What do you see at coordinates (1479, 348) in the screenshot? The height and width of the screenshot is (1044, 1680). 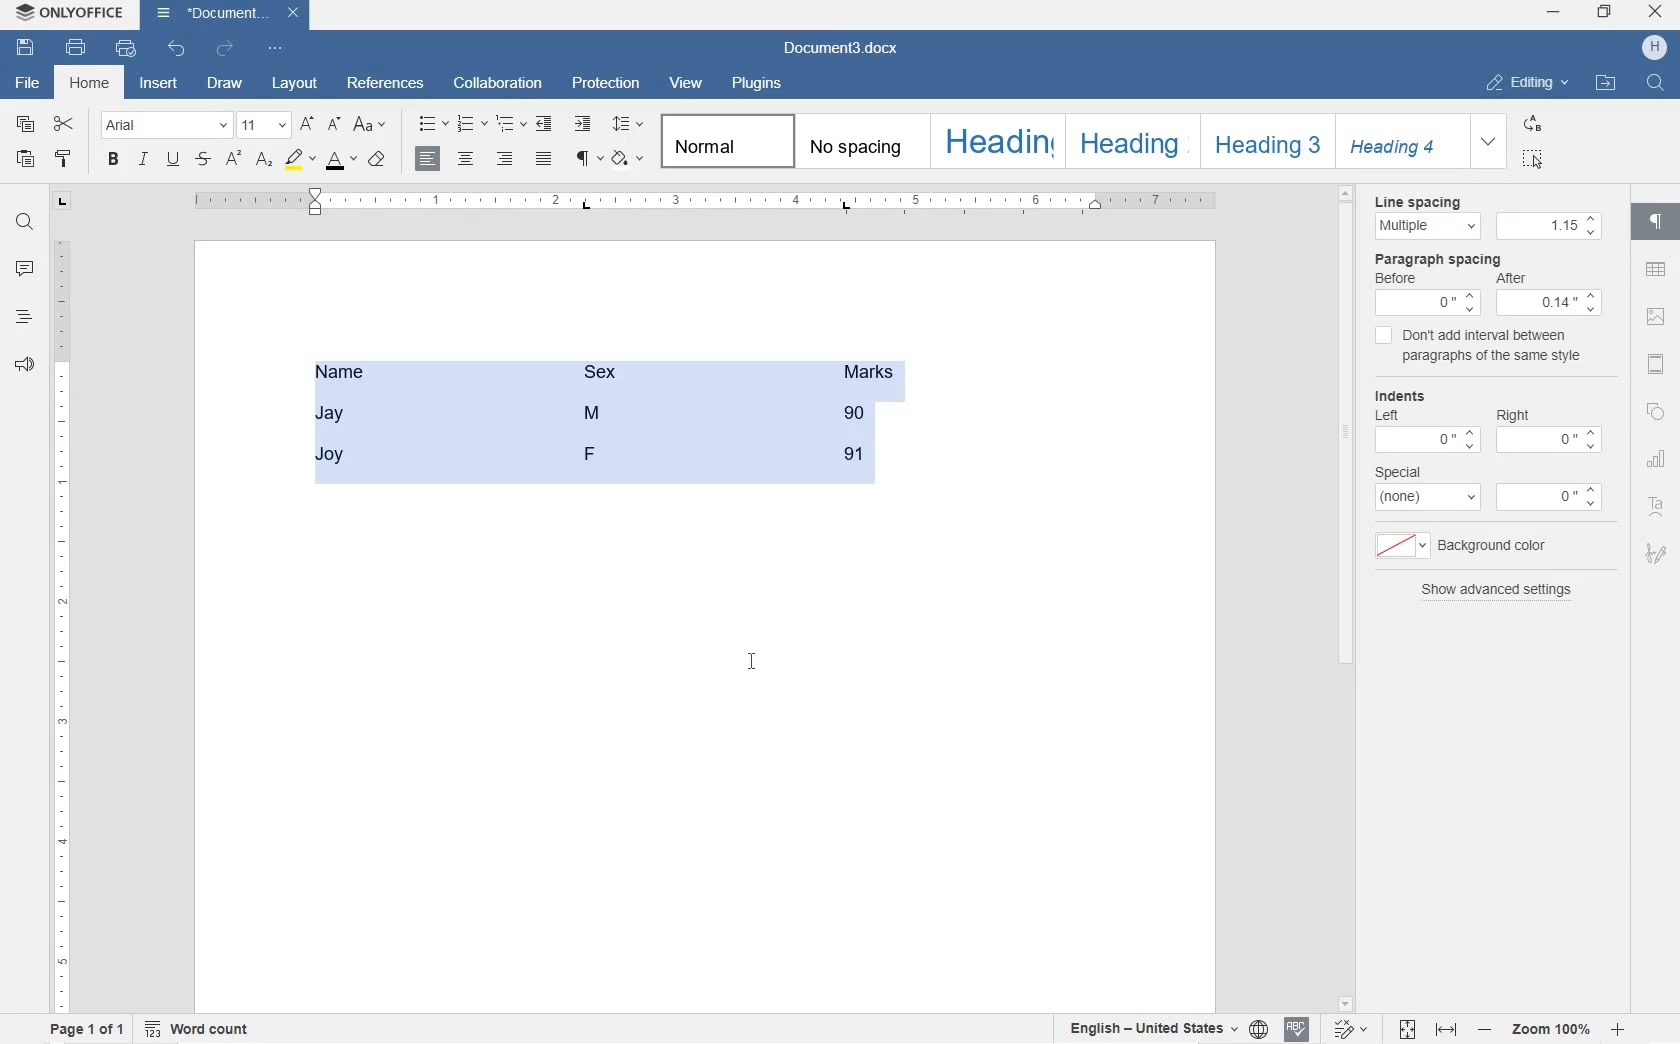 I see `don't add interval between paragraphs of the same style` at bounding box center [1479, 348].